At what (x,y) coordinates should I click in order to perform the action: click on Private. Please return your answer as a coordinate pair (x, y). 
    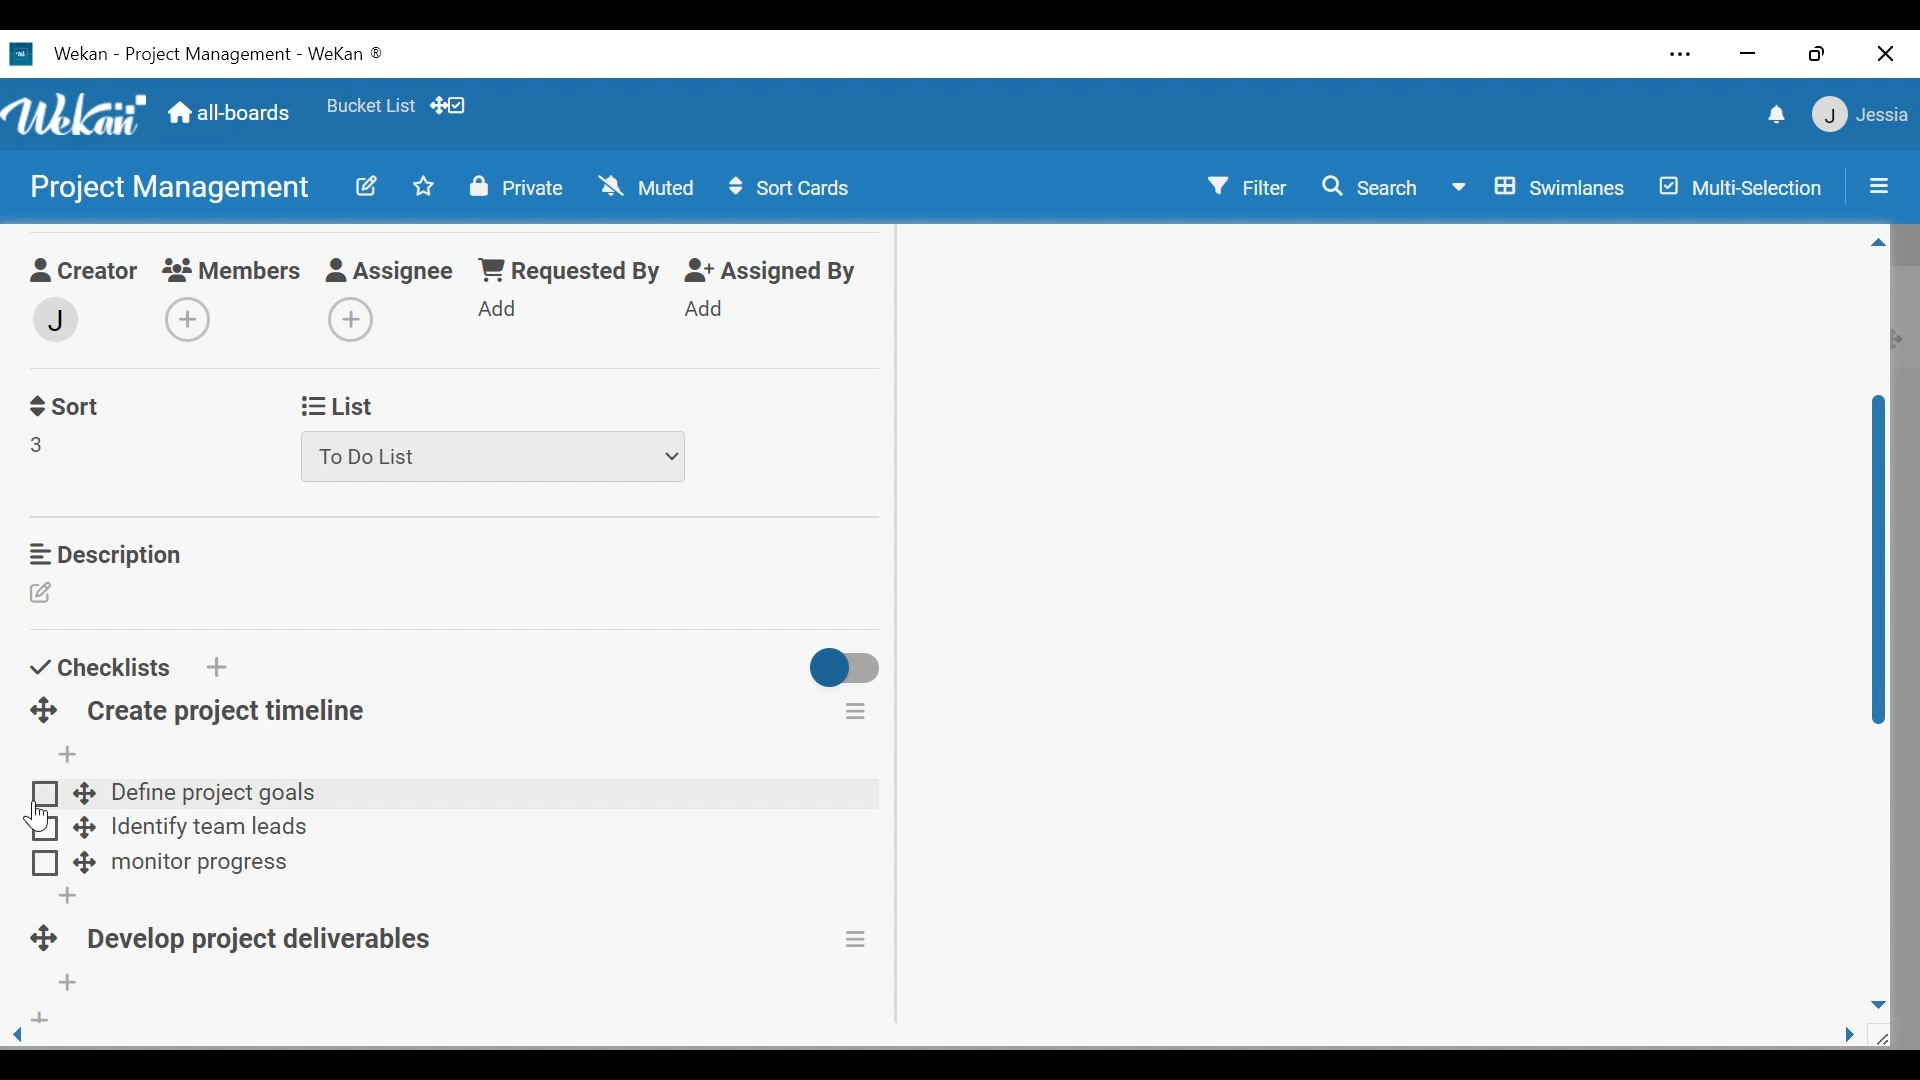
    Looking at the image, I should click on (515, 188).